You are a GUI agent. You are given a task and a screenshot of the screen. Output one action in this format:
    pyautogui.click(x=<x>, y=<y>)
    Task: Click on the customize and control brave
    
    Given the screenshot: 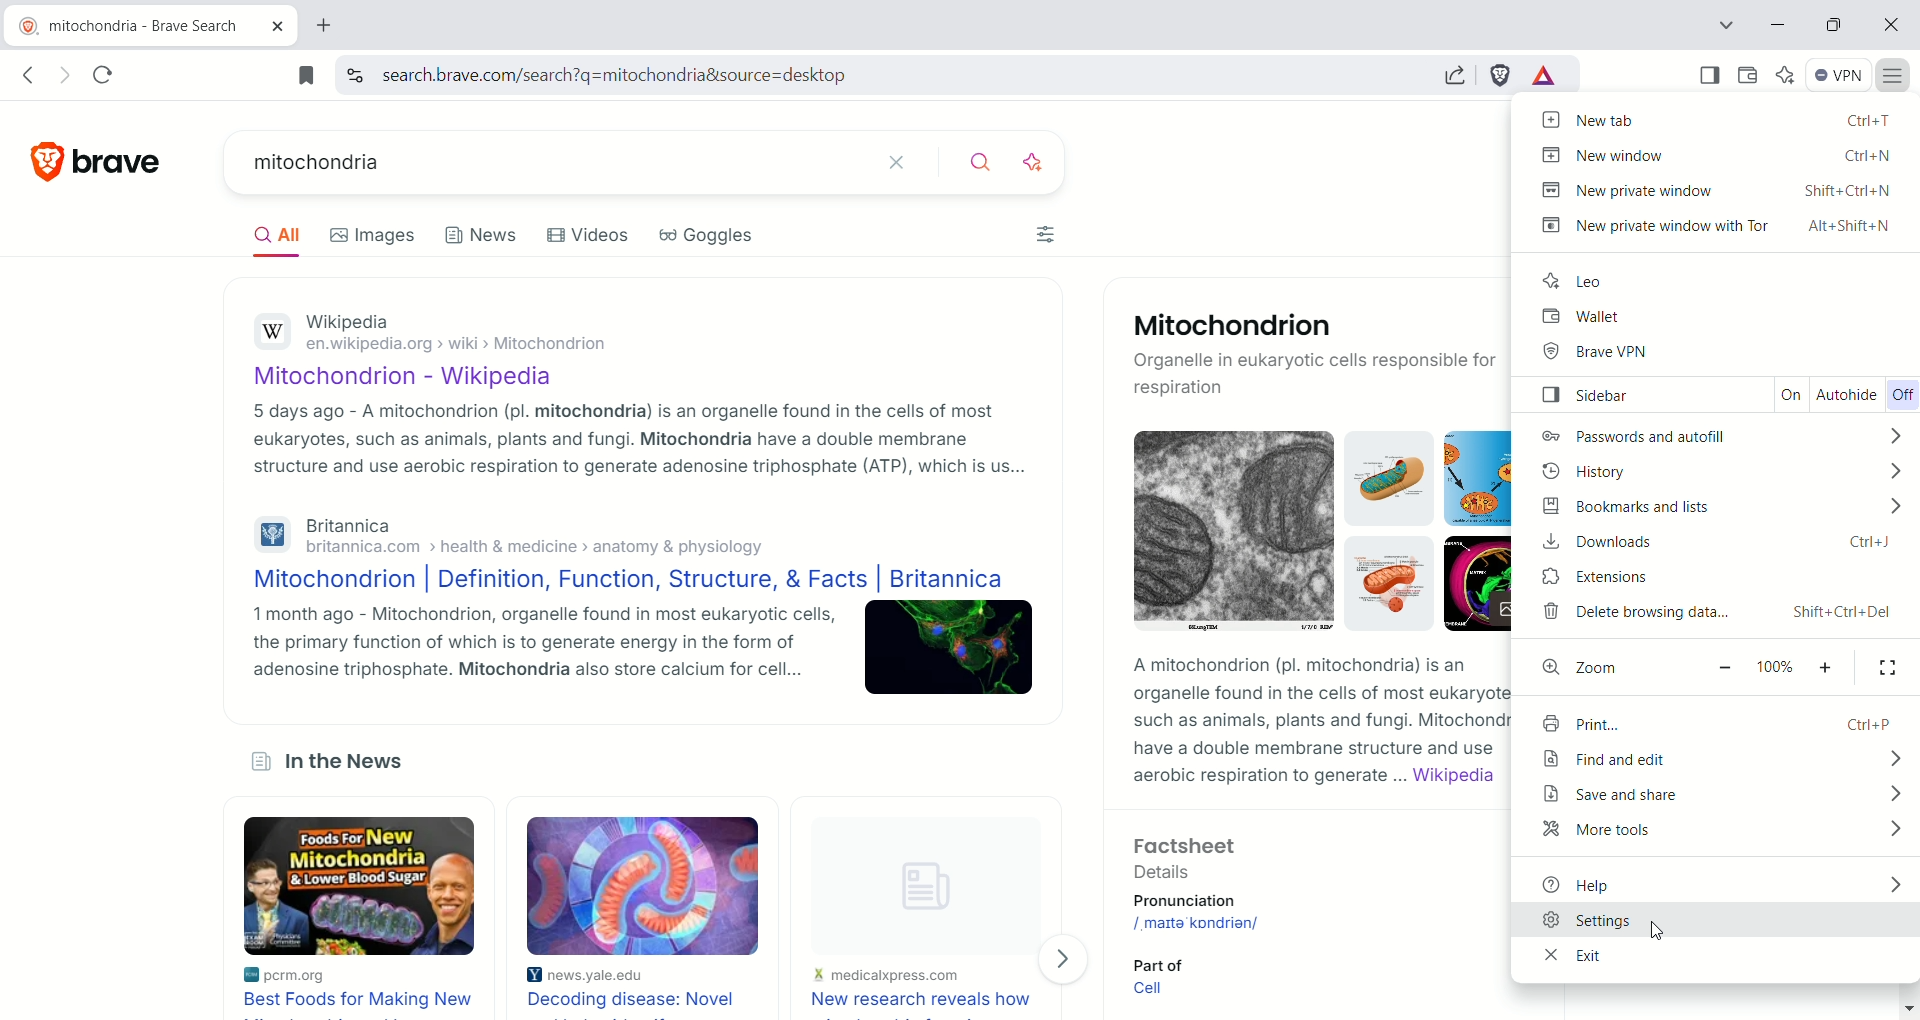 What is the action you would take?
    pyautogui.click(x=1897, y=76)
    